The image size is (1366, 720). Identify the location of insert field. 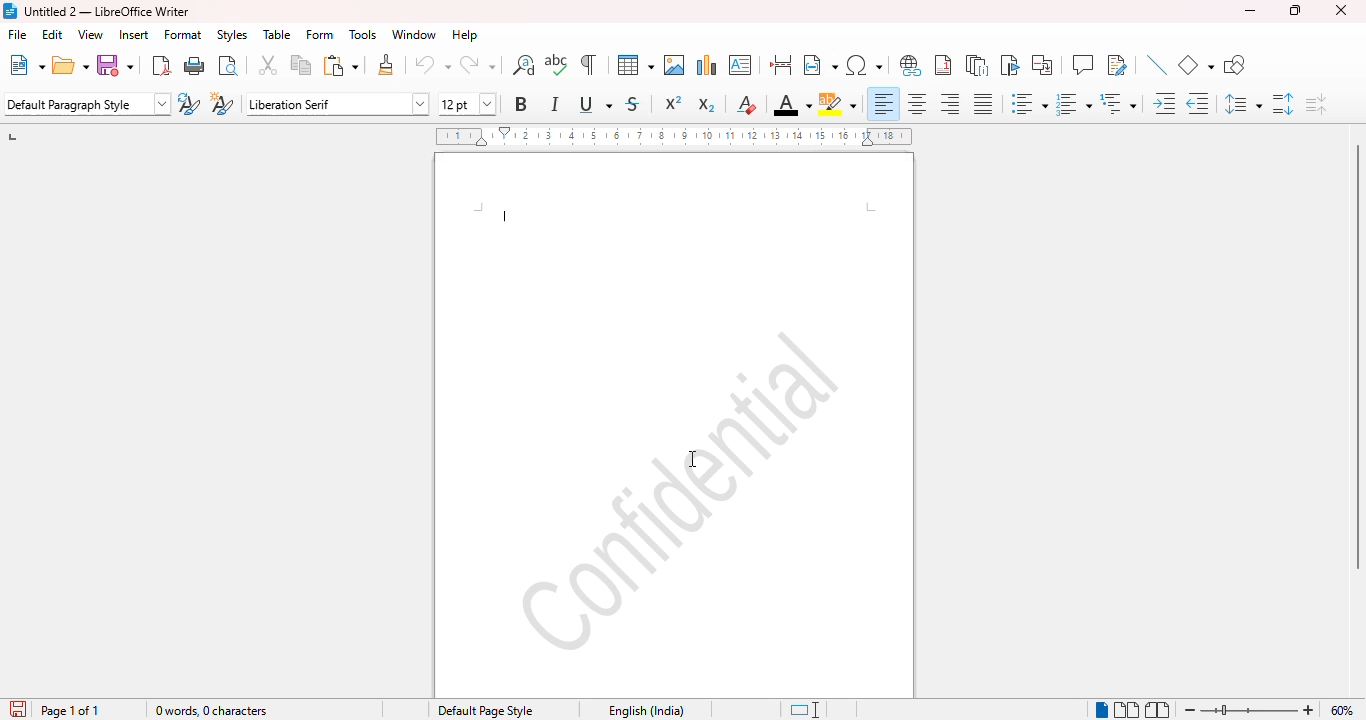
(820, 65).